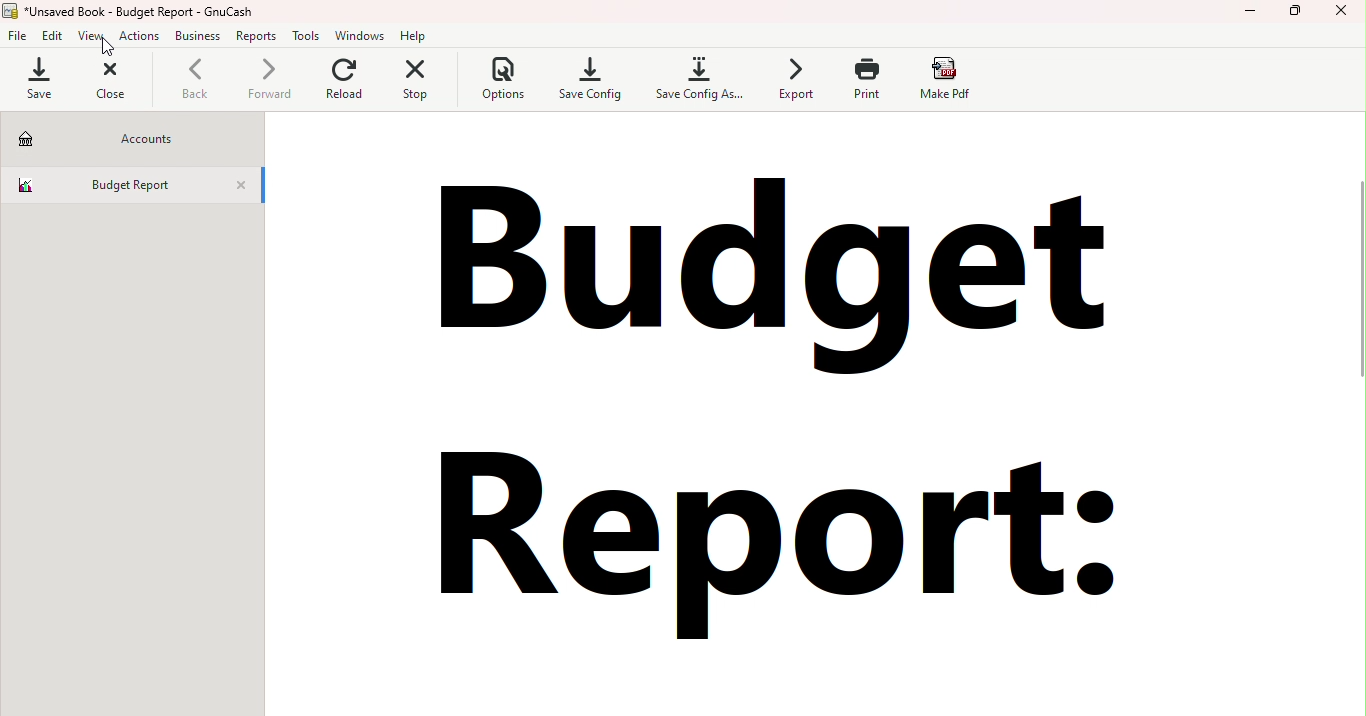 The height and width of the screenshot is (716, 1366). What do you see at coordinates (361, 39) in the screenshot?
I see `Windows` at bounding box center [361, 39].